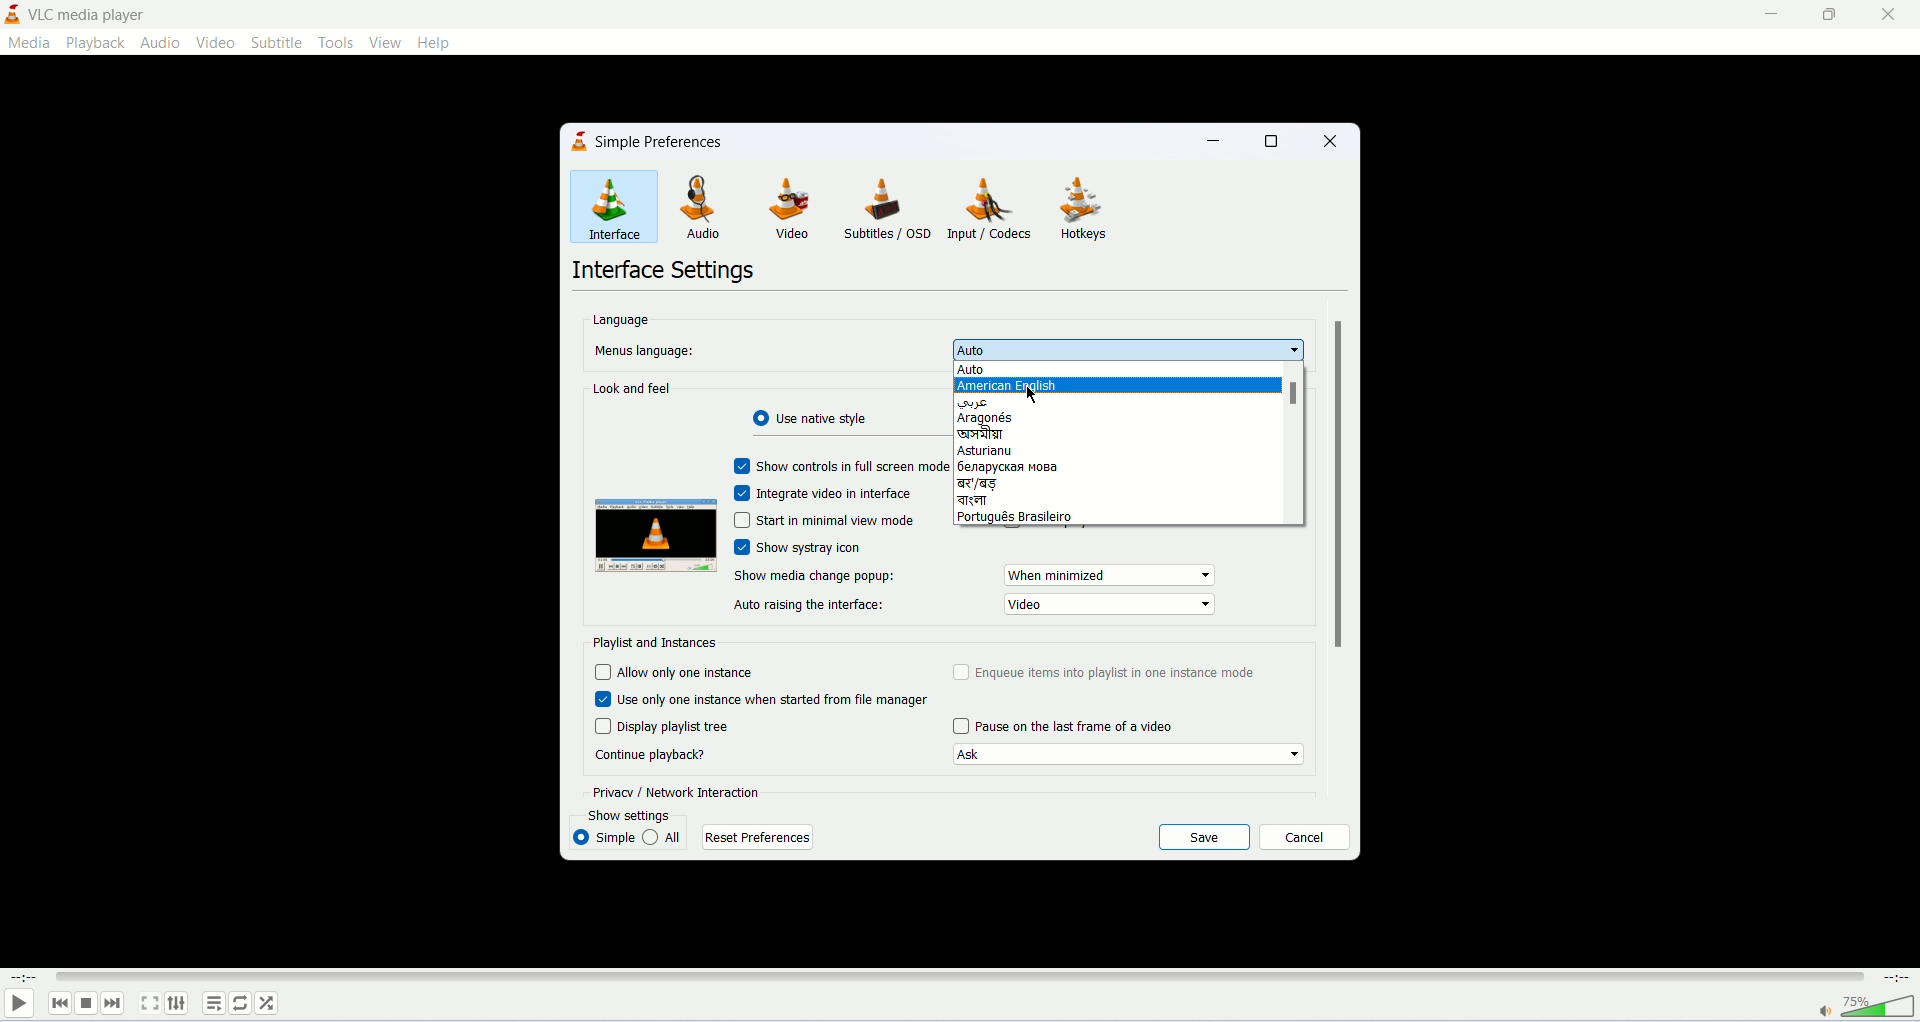 This screenshot has width=1920, height=1022. Describe the element at coordinates (92, 12) in the screenshot. I see `vlc media player` at that location.